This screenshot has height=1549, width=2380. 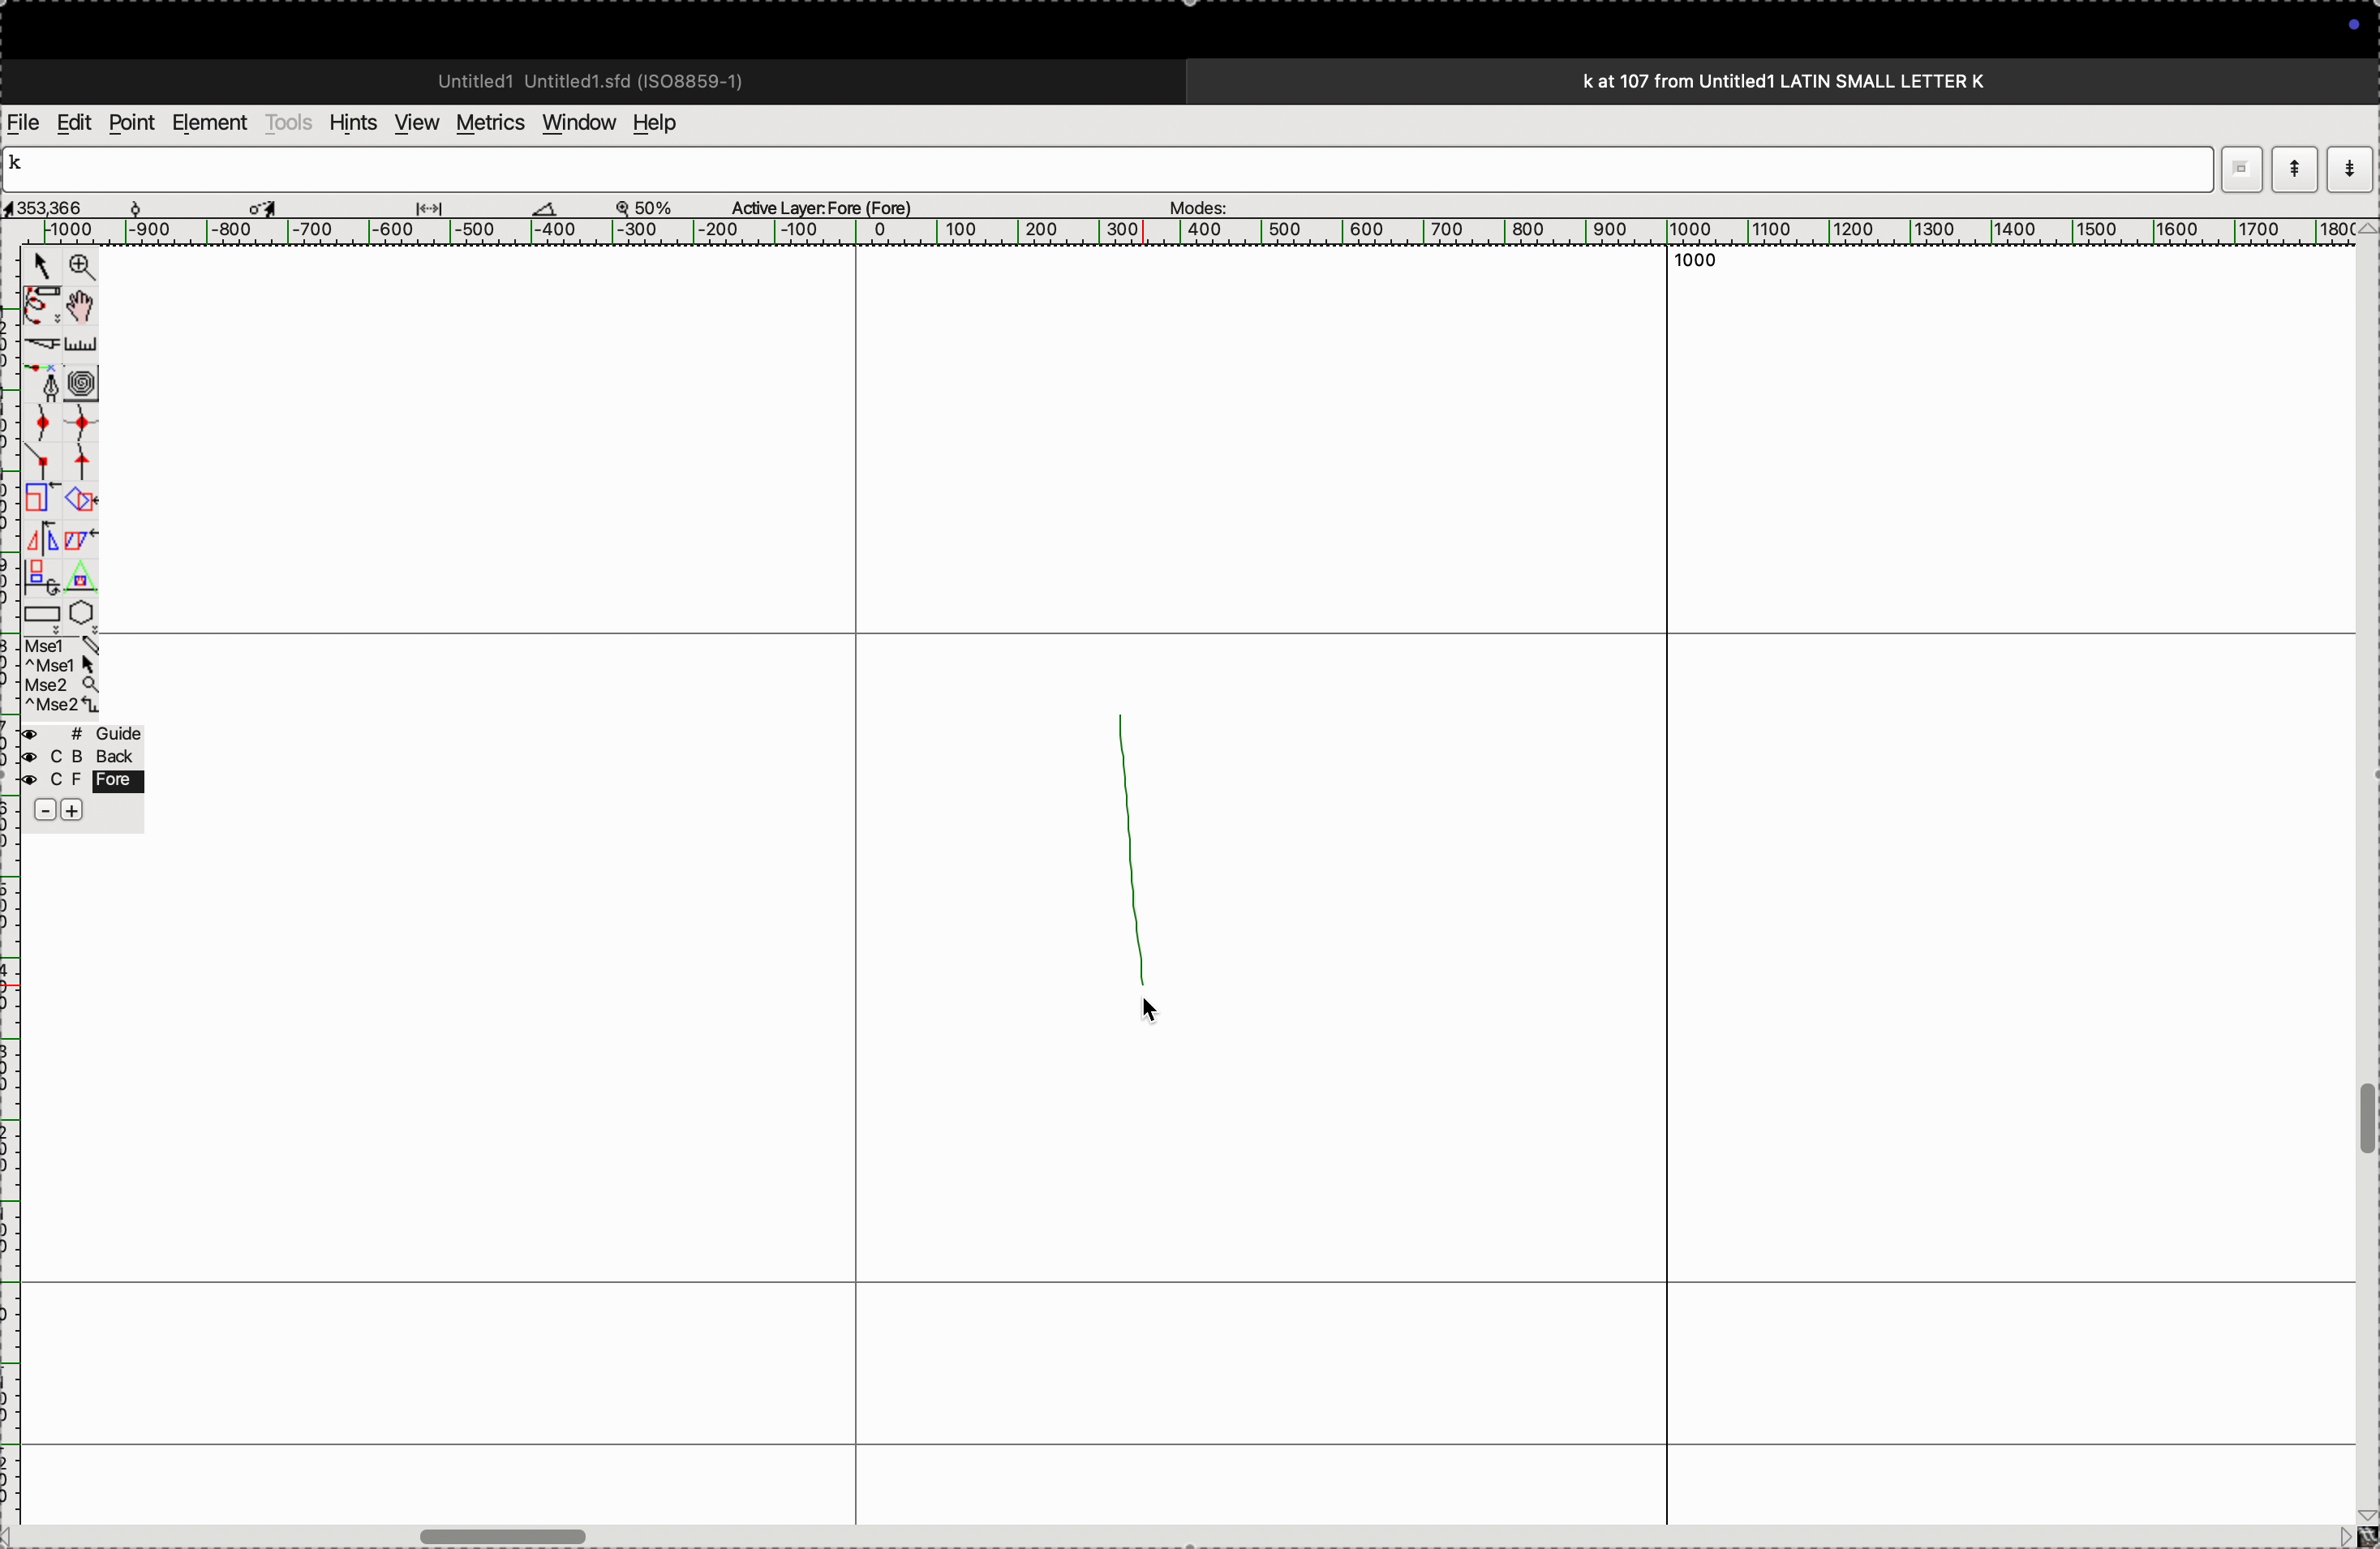 I want to click on hints, so click(x=349, y=121).